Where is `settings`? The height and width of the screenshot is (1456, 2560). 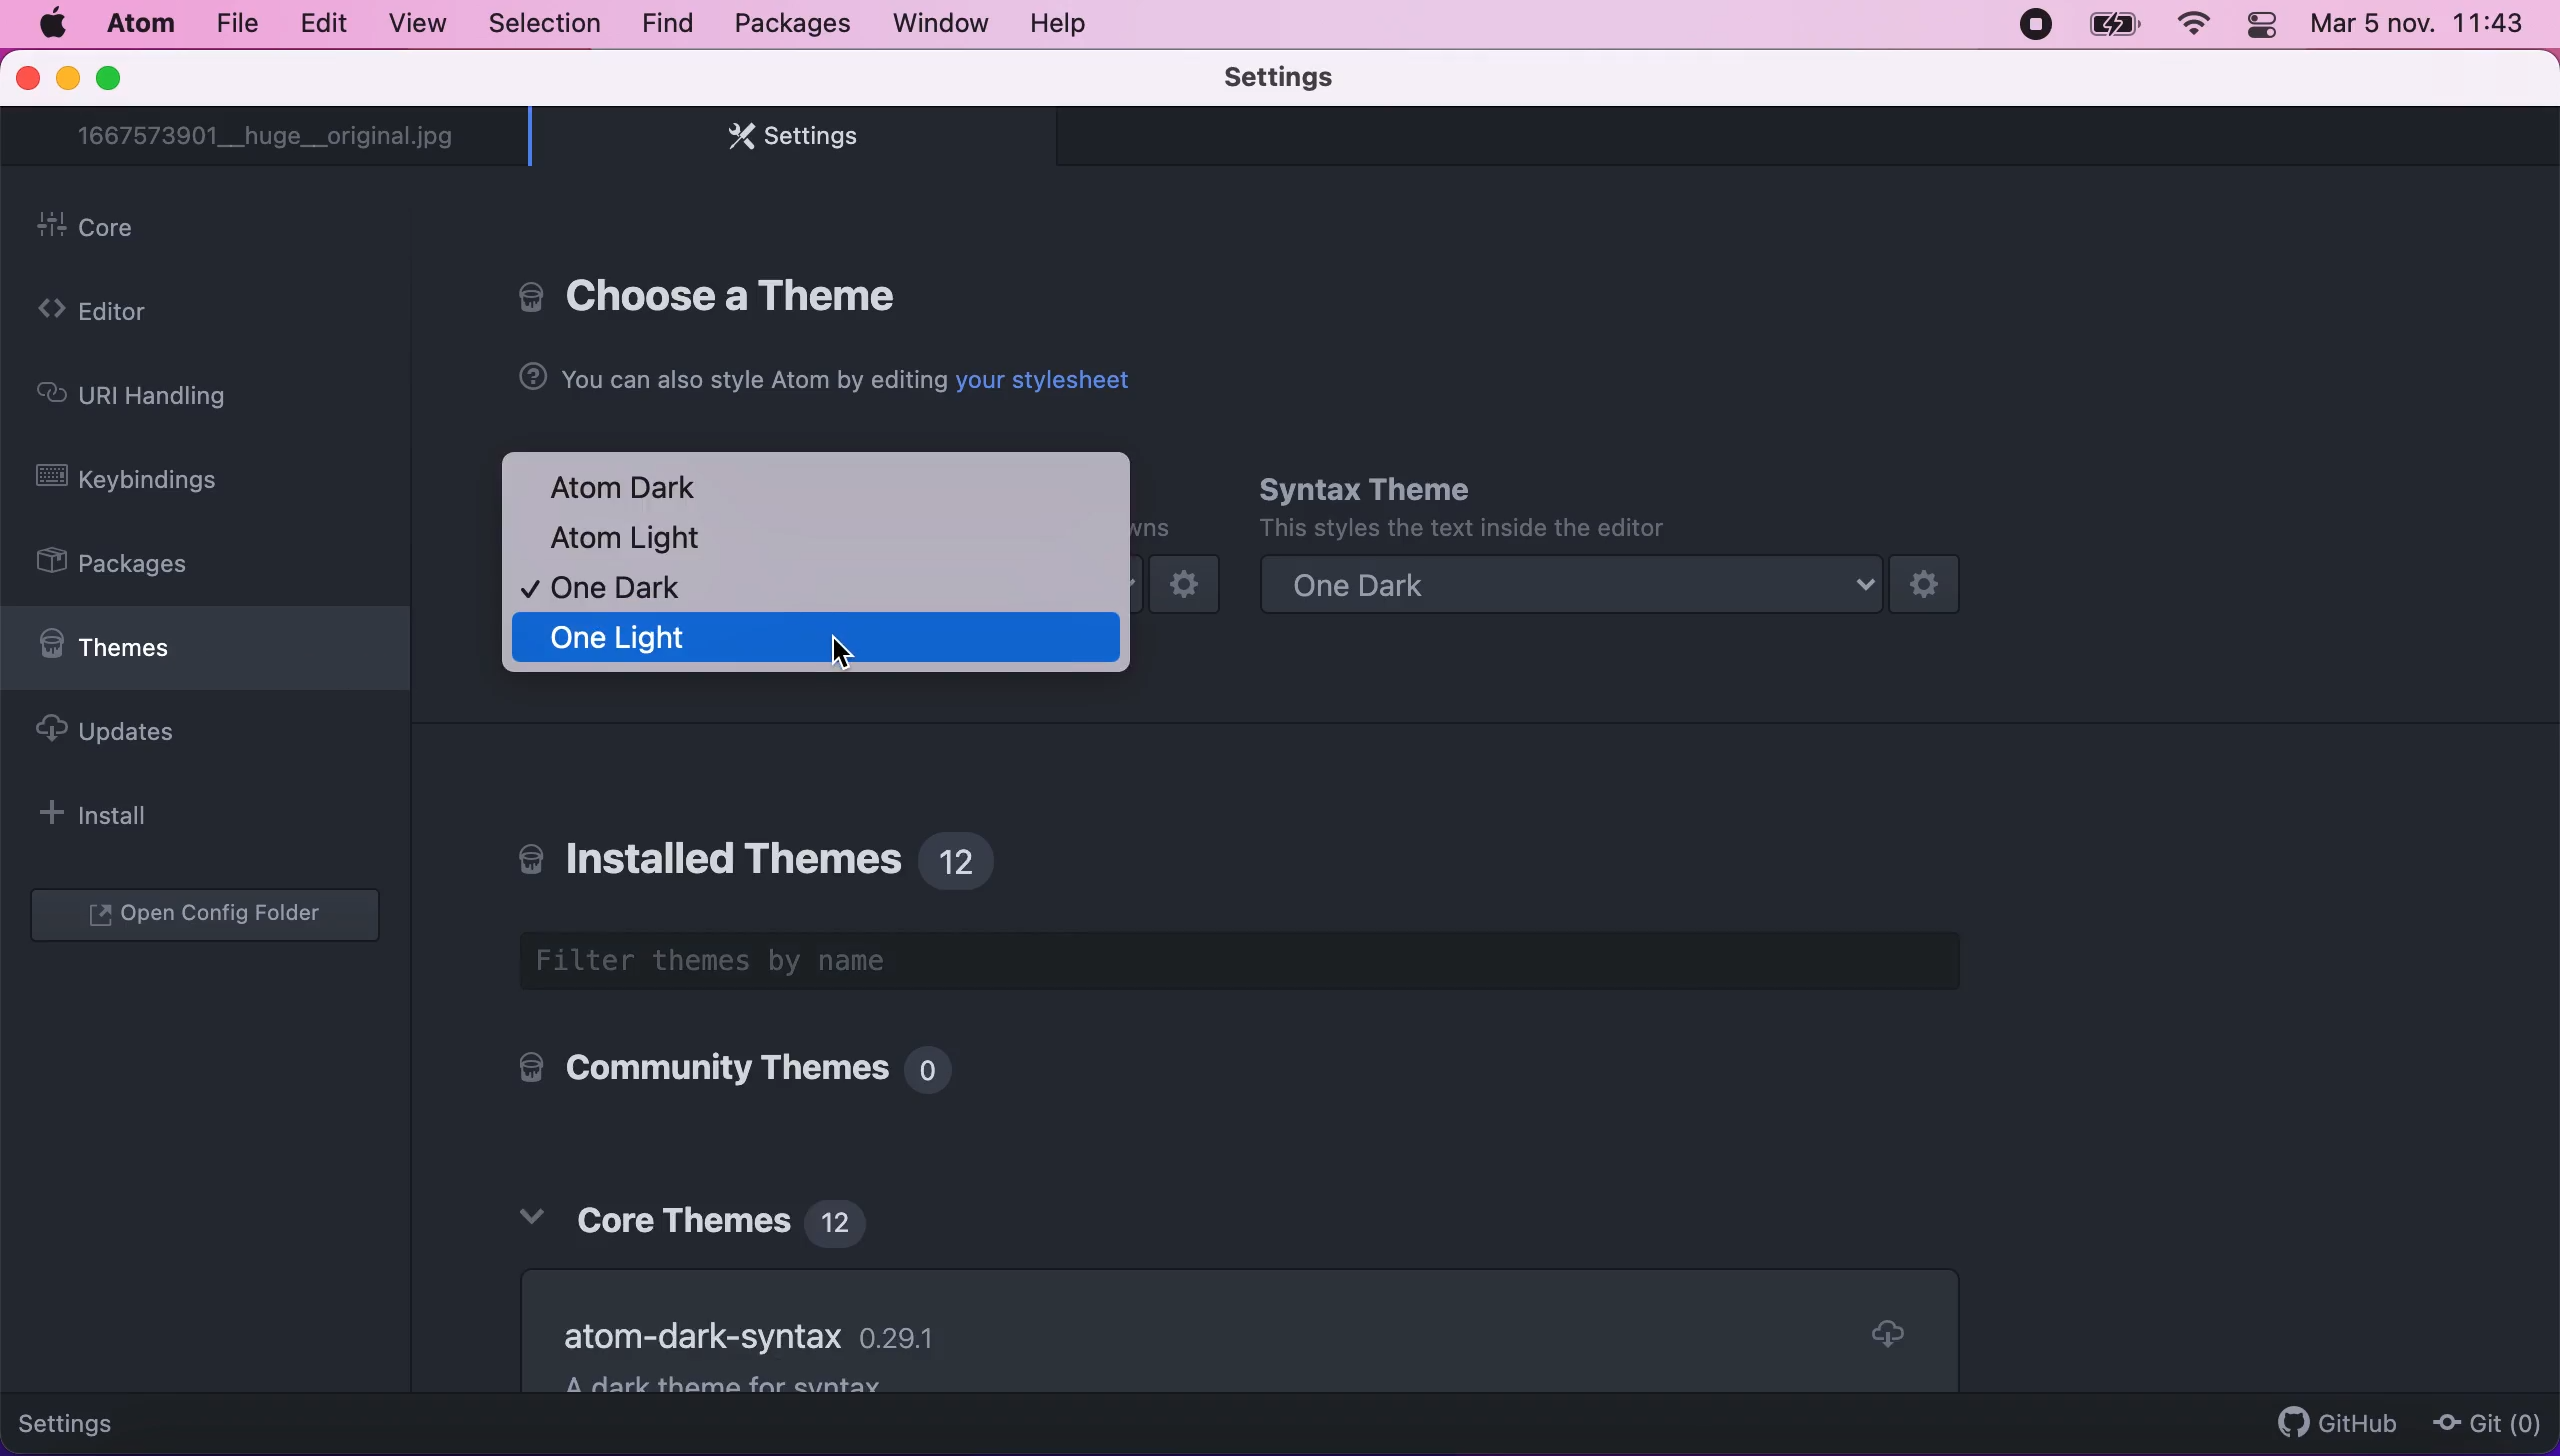
settings is located at coordinates (1291, 80).